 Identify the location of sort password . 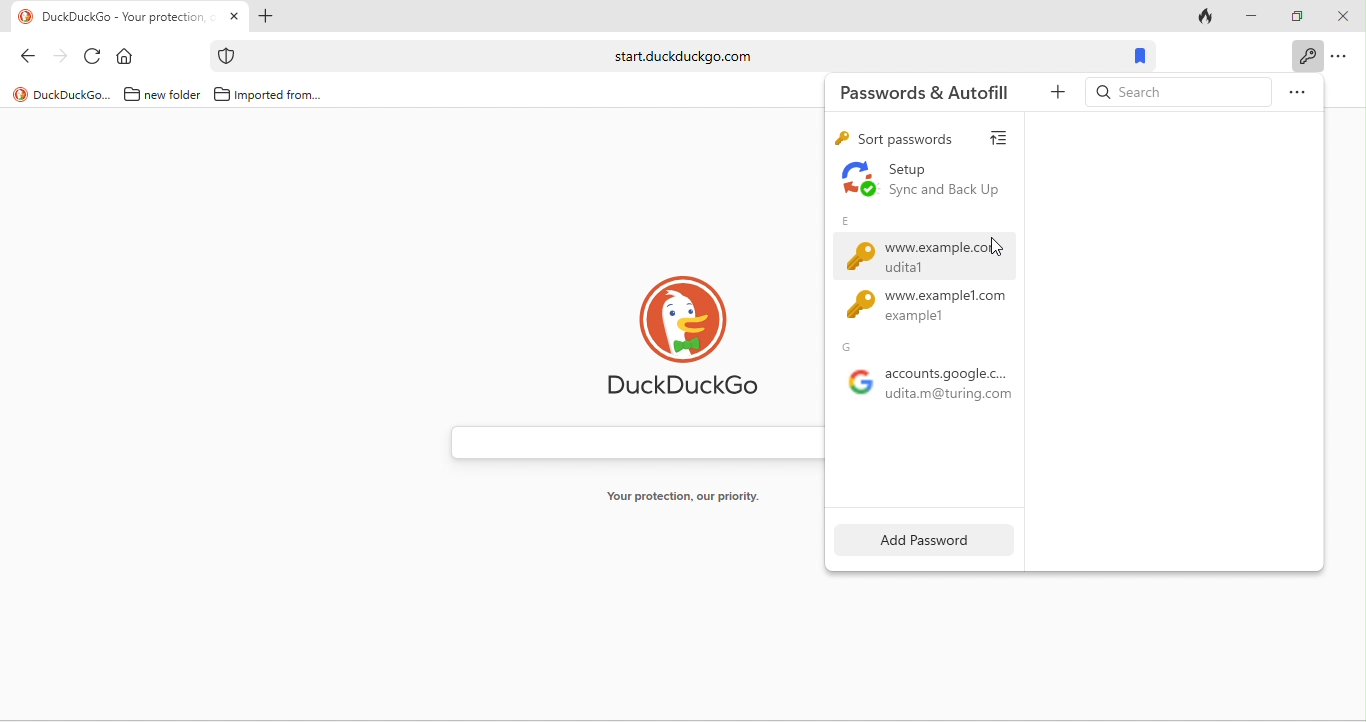
(927, 139).